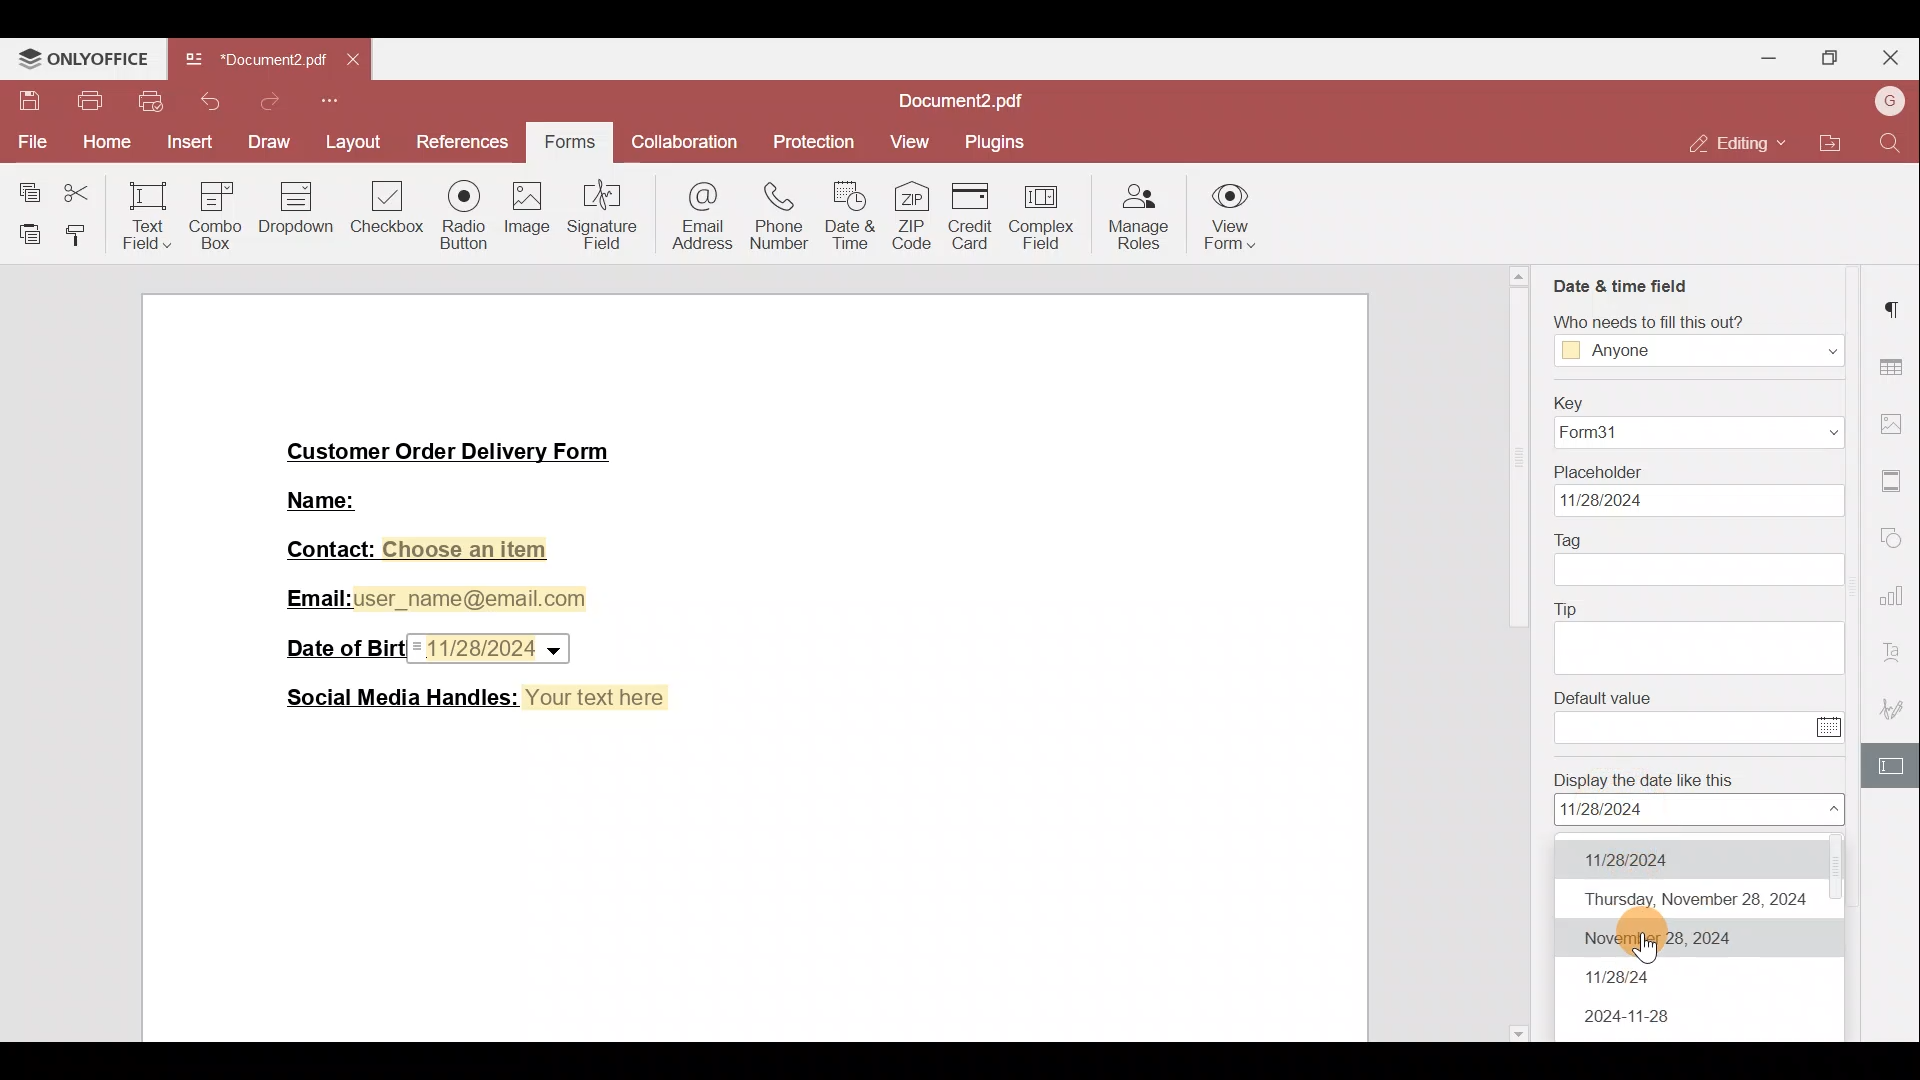  Describe the element at coordinates (145, 215) in the screenshot. I see `Text field` at that location.